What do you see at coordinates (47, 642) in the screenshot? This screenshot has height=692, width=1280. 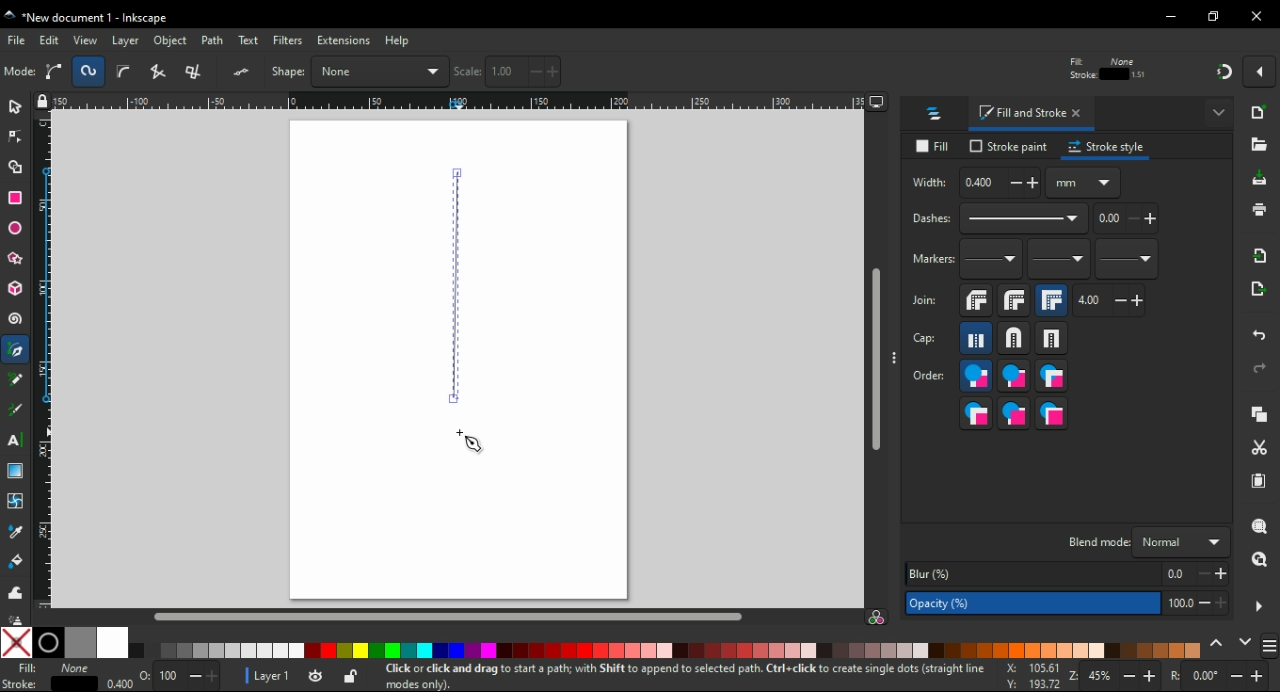 I see `black` at bounding box center [47, 642].